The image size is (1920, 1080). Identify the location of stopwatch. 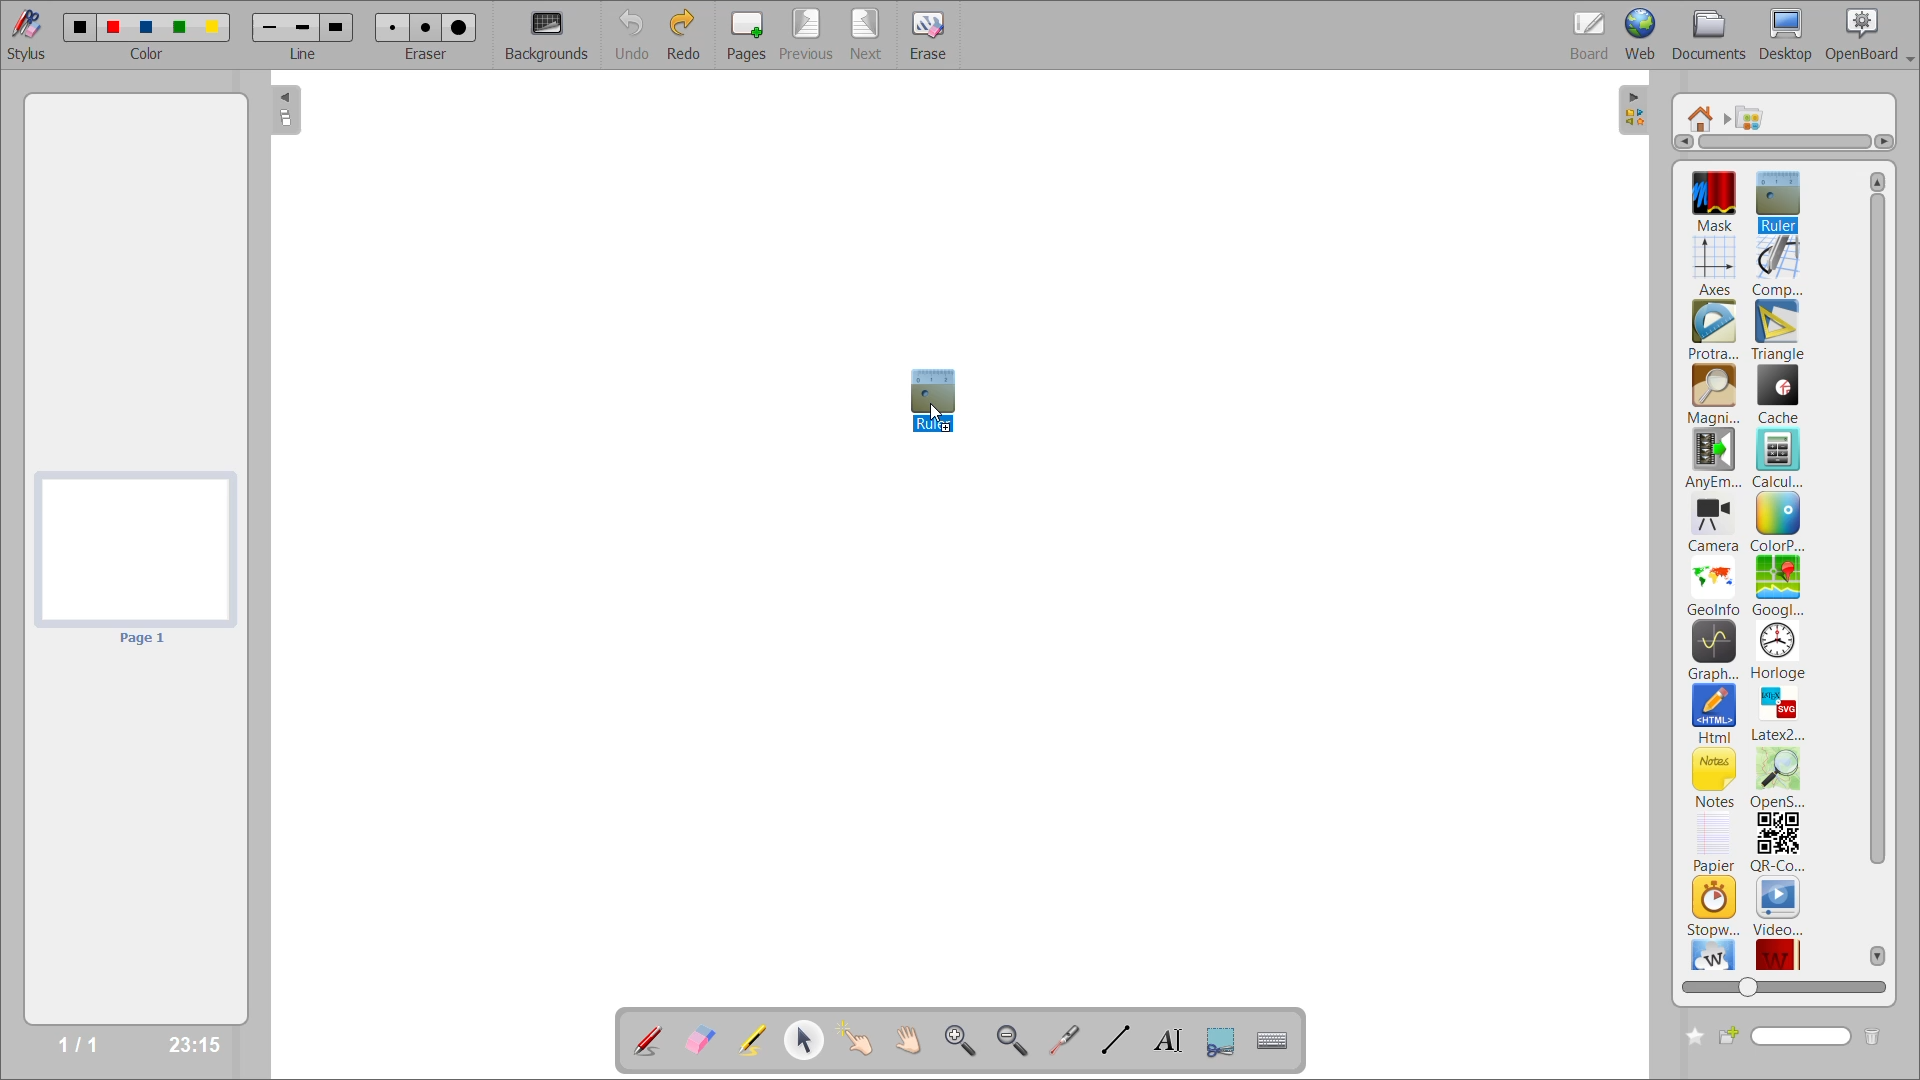
(1713, 905).